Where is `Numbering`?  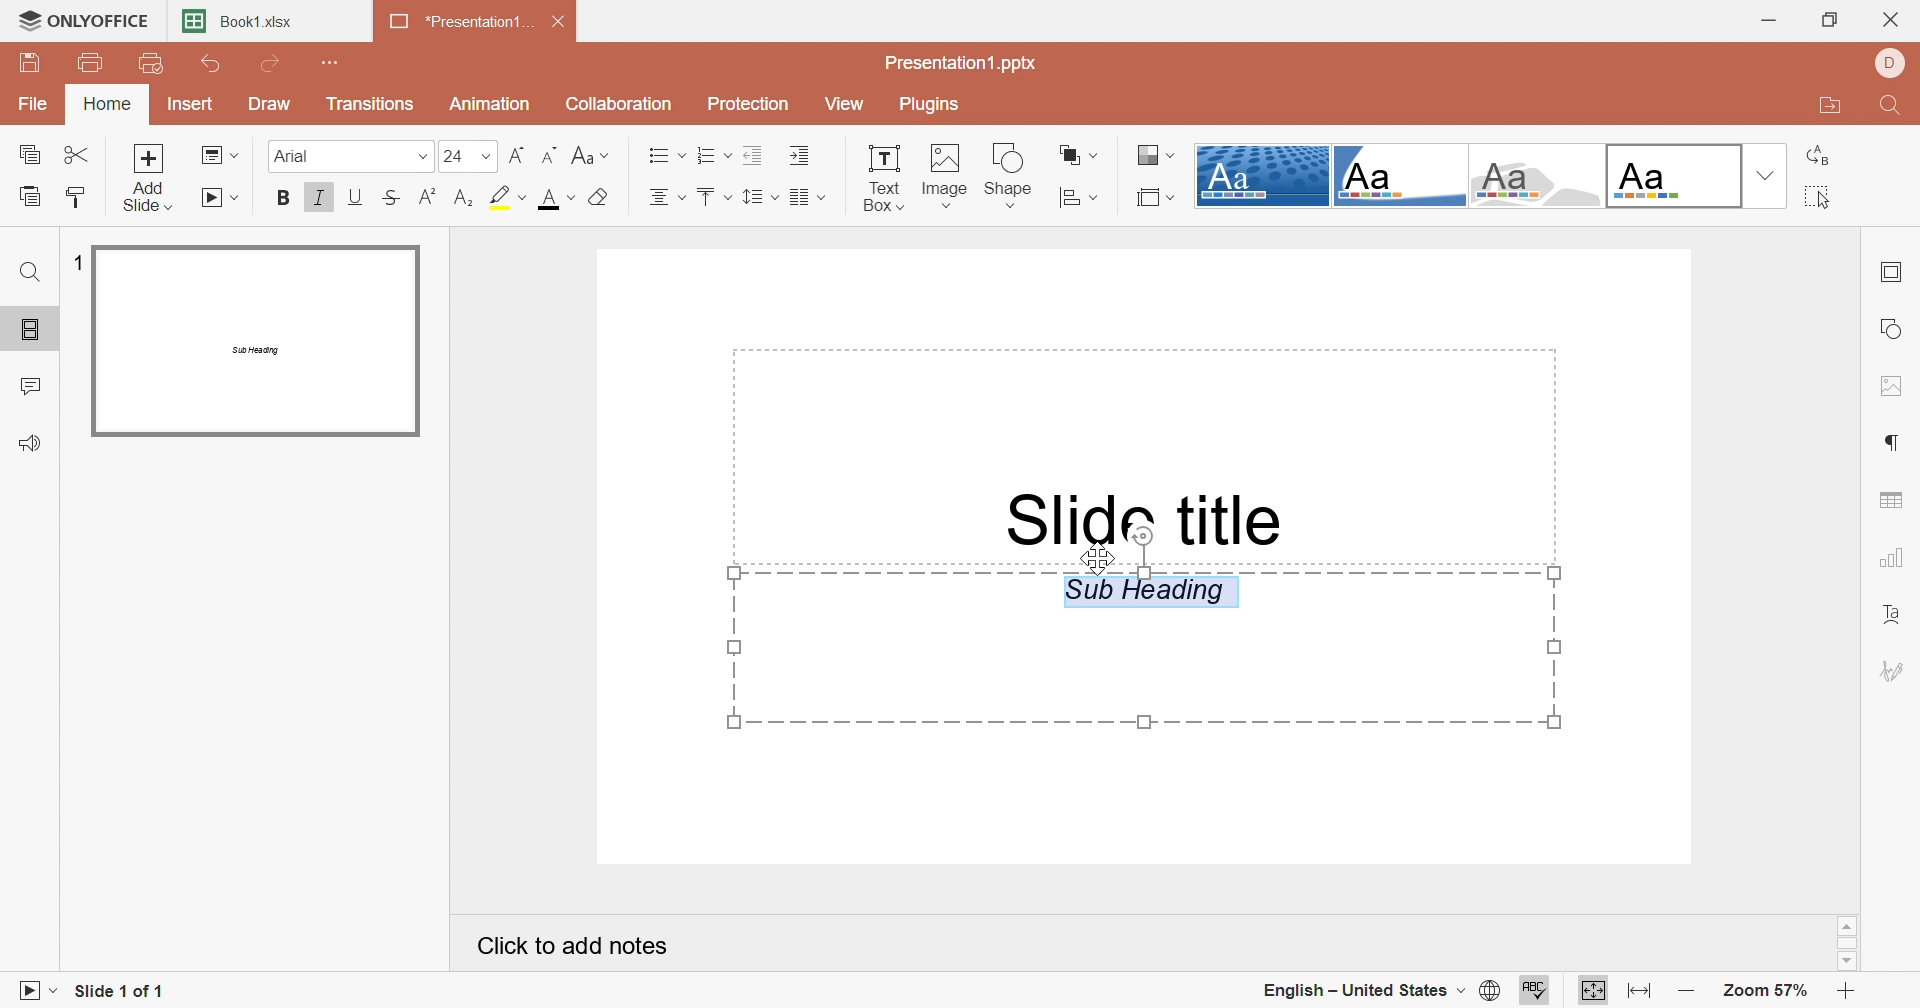
Numbering is located at coordinates (712, 153).